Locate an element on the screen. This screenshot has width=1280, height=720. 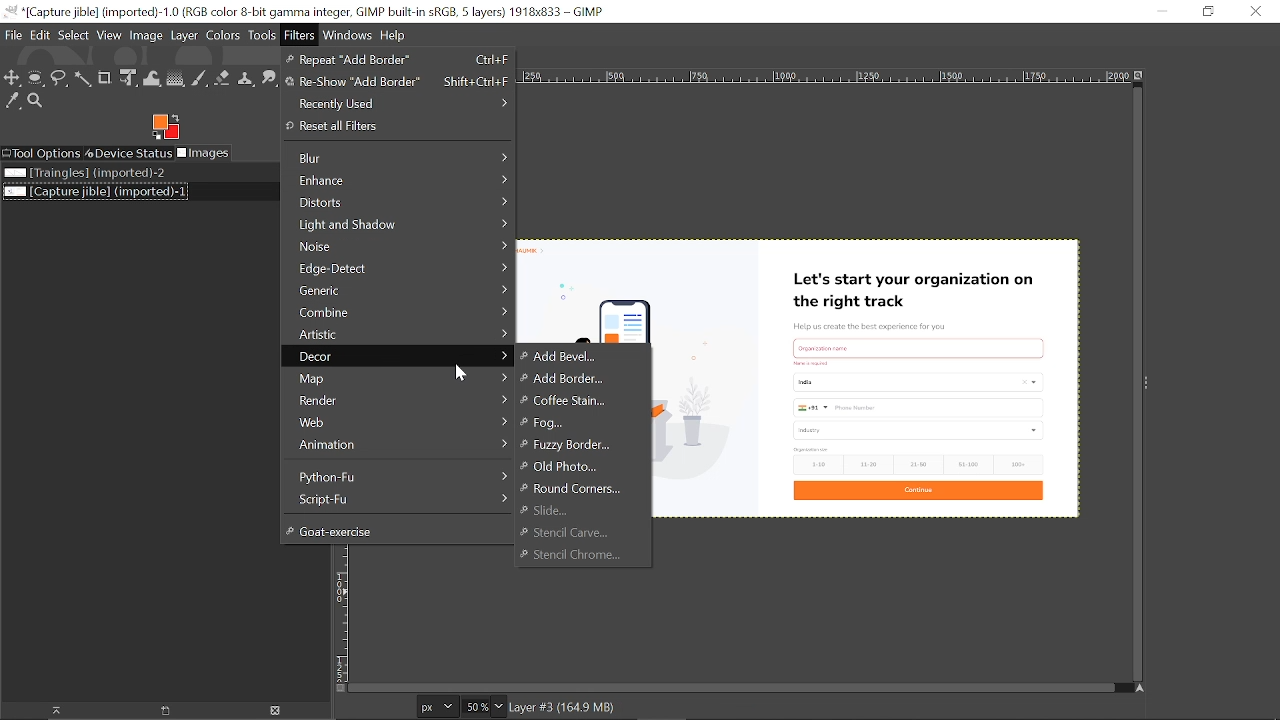
Stencil Carve... is located at coordinates (571, 532).